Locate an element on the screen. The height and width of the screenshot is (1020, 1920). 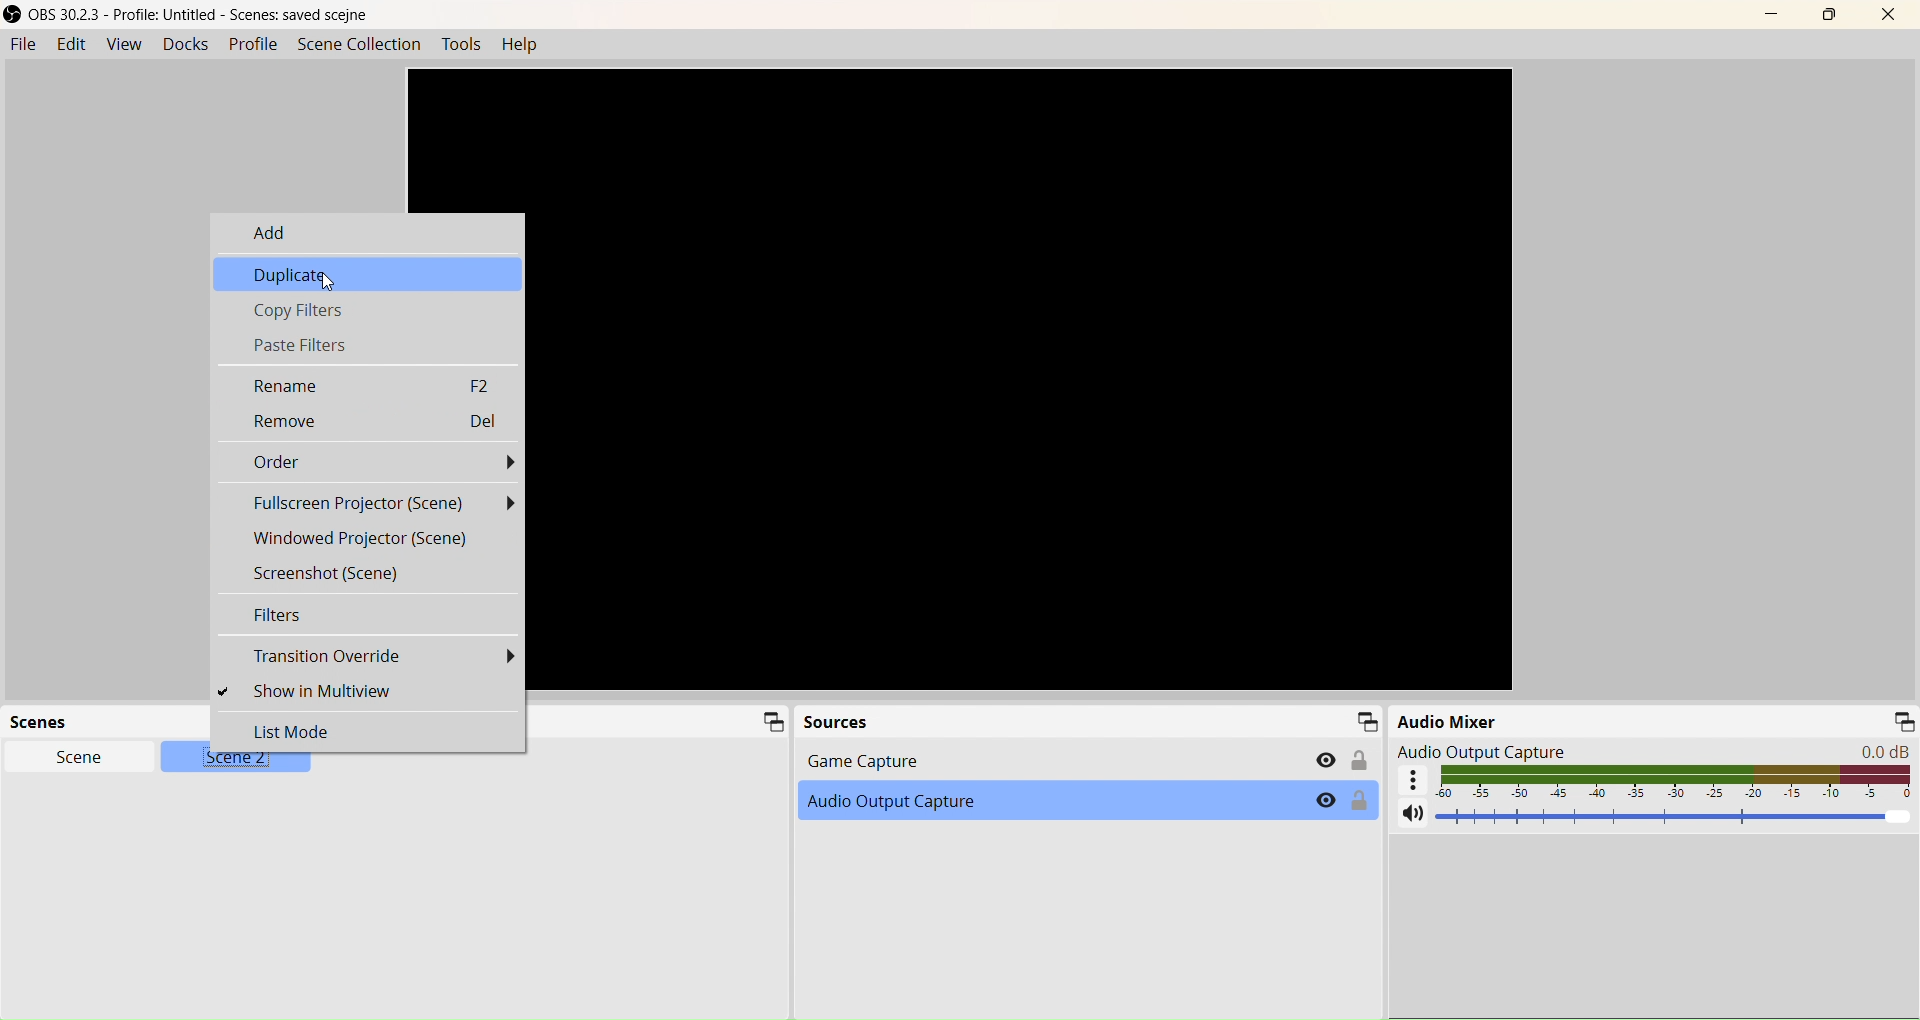
View is located at coordinates (123, 43).